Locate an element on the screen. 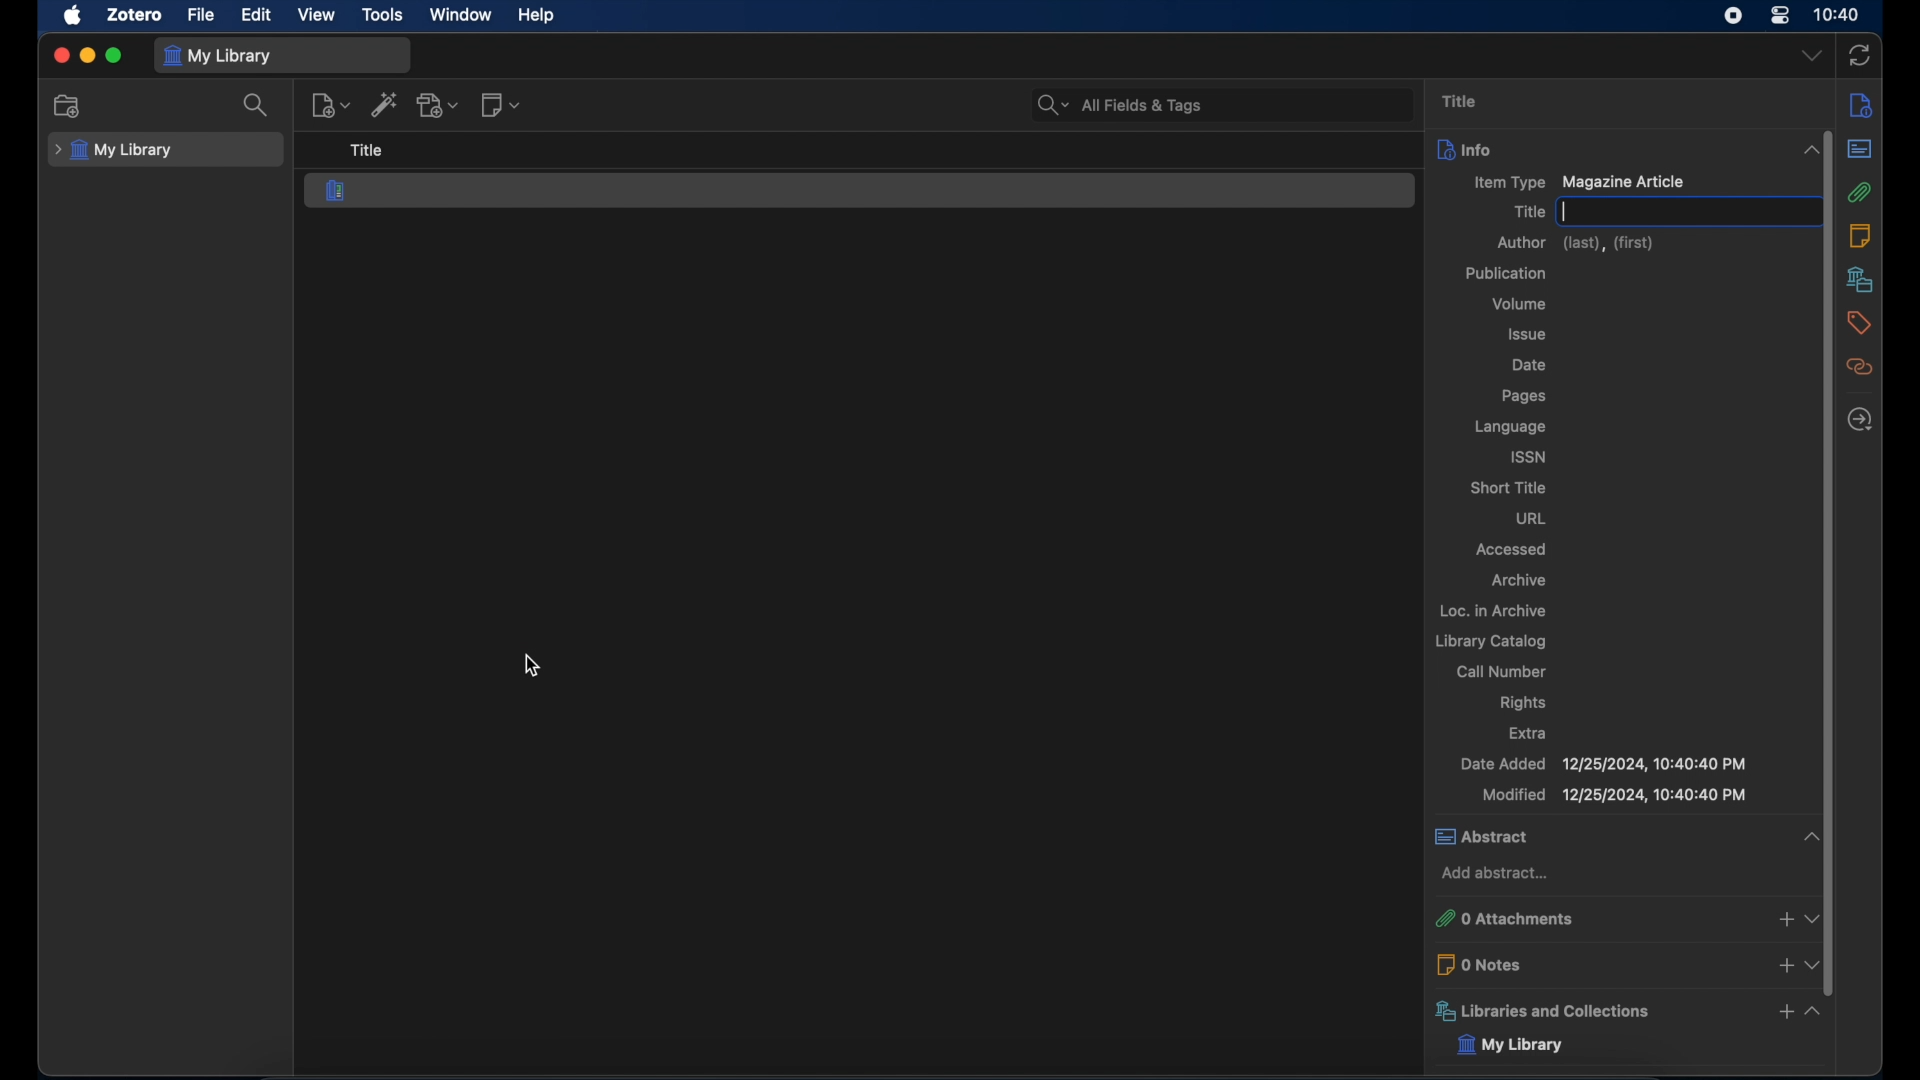 The image size is (1920, 1080). abstract is located at coordinates (1864, 150).